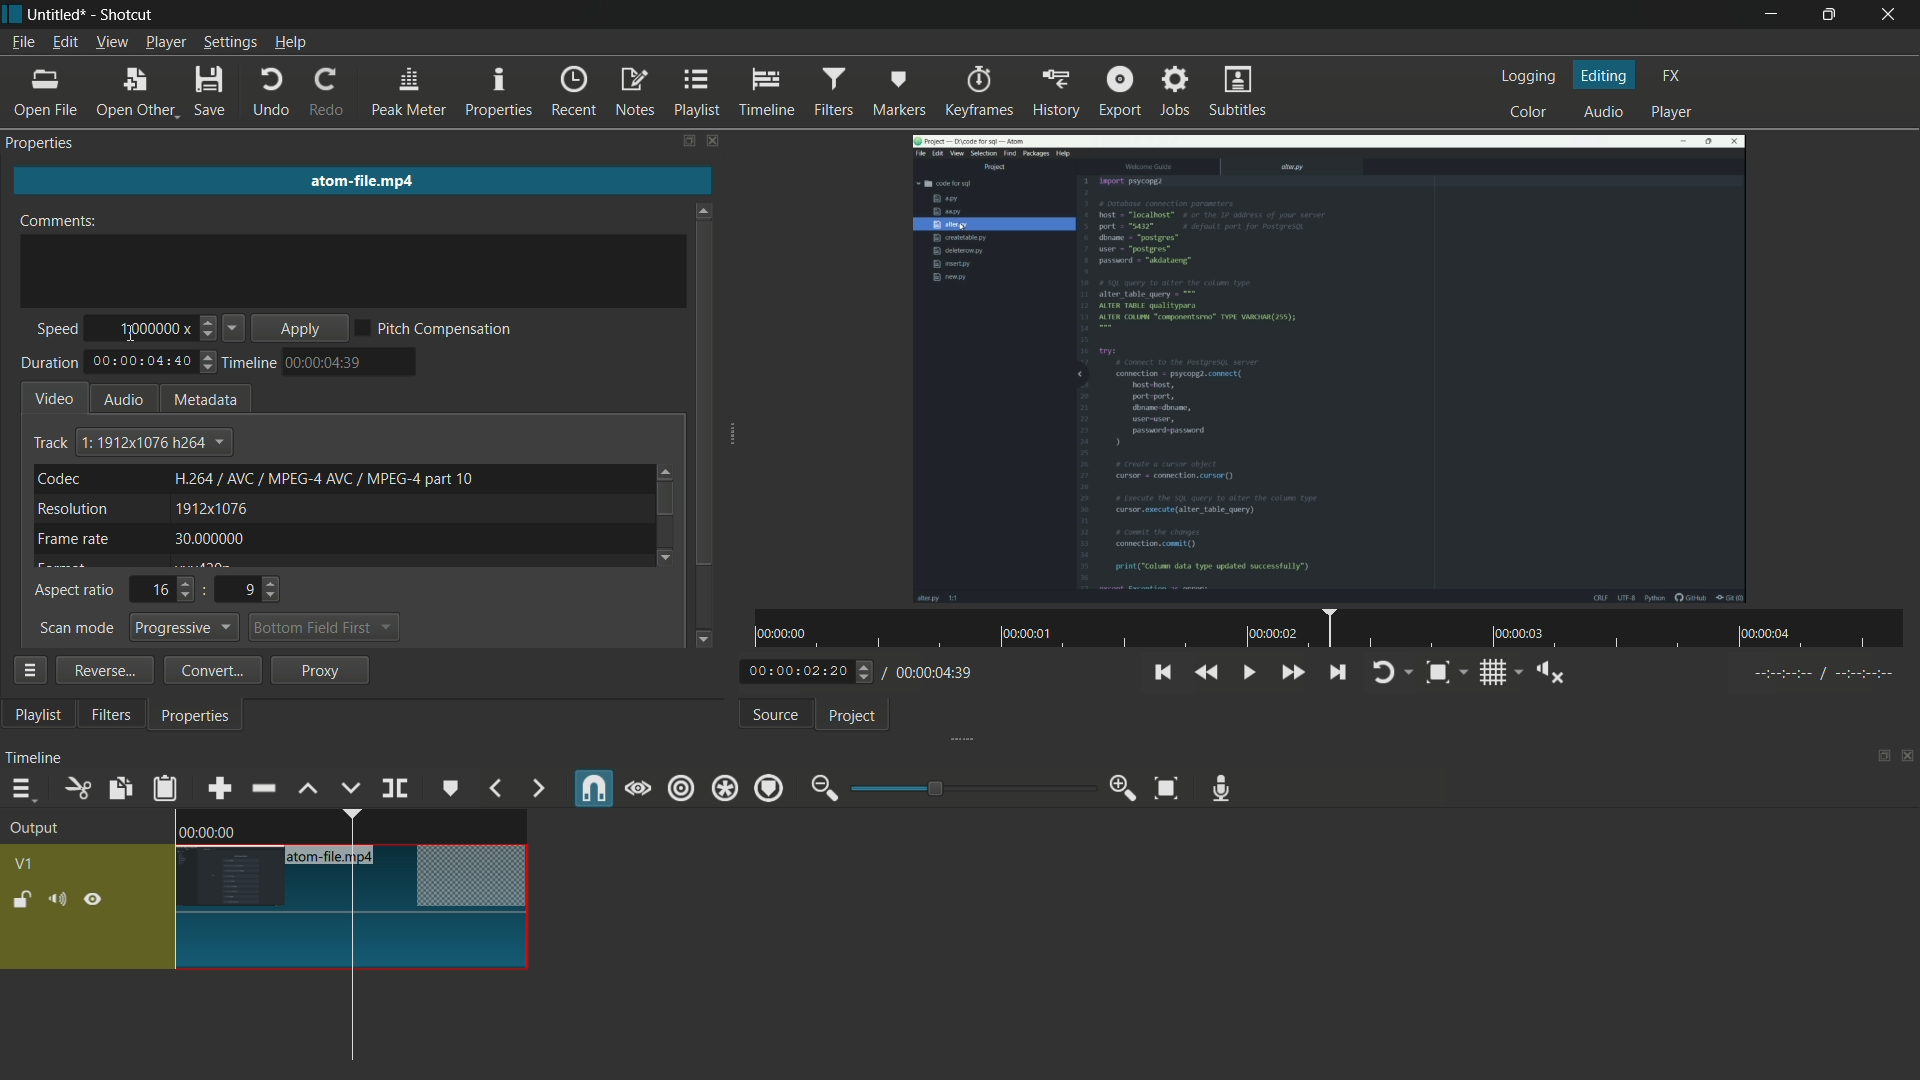 Image resolution: width=1920 pixels, height=1080 pixels. Describe the element at coordinates (291, 42) in the screenshot. I see `help menu` at that location.